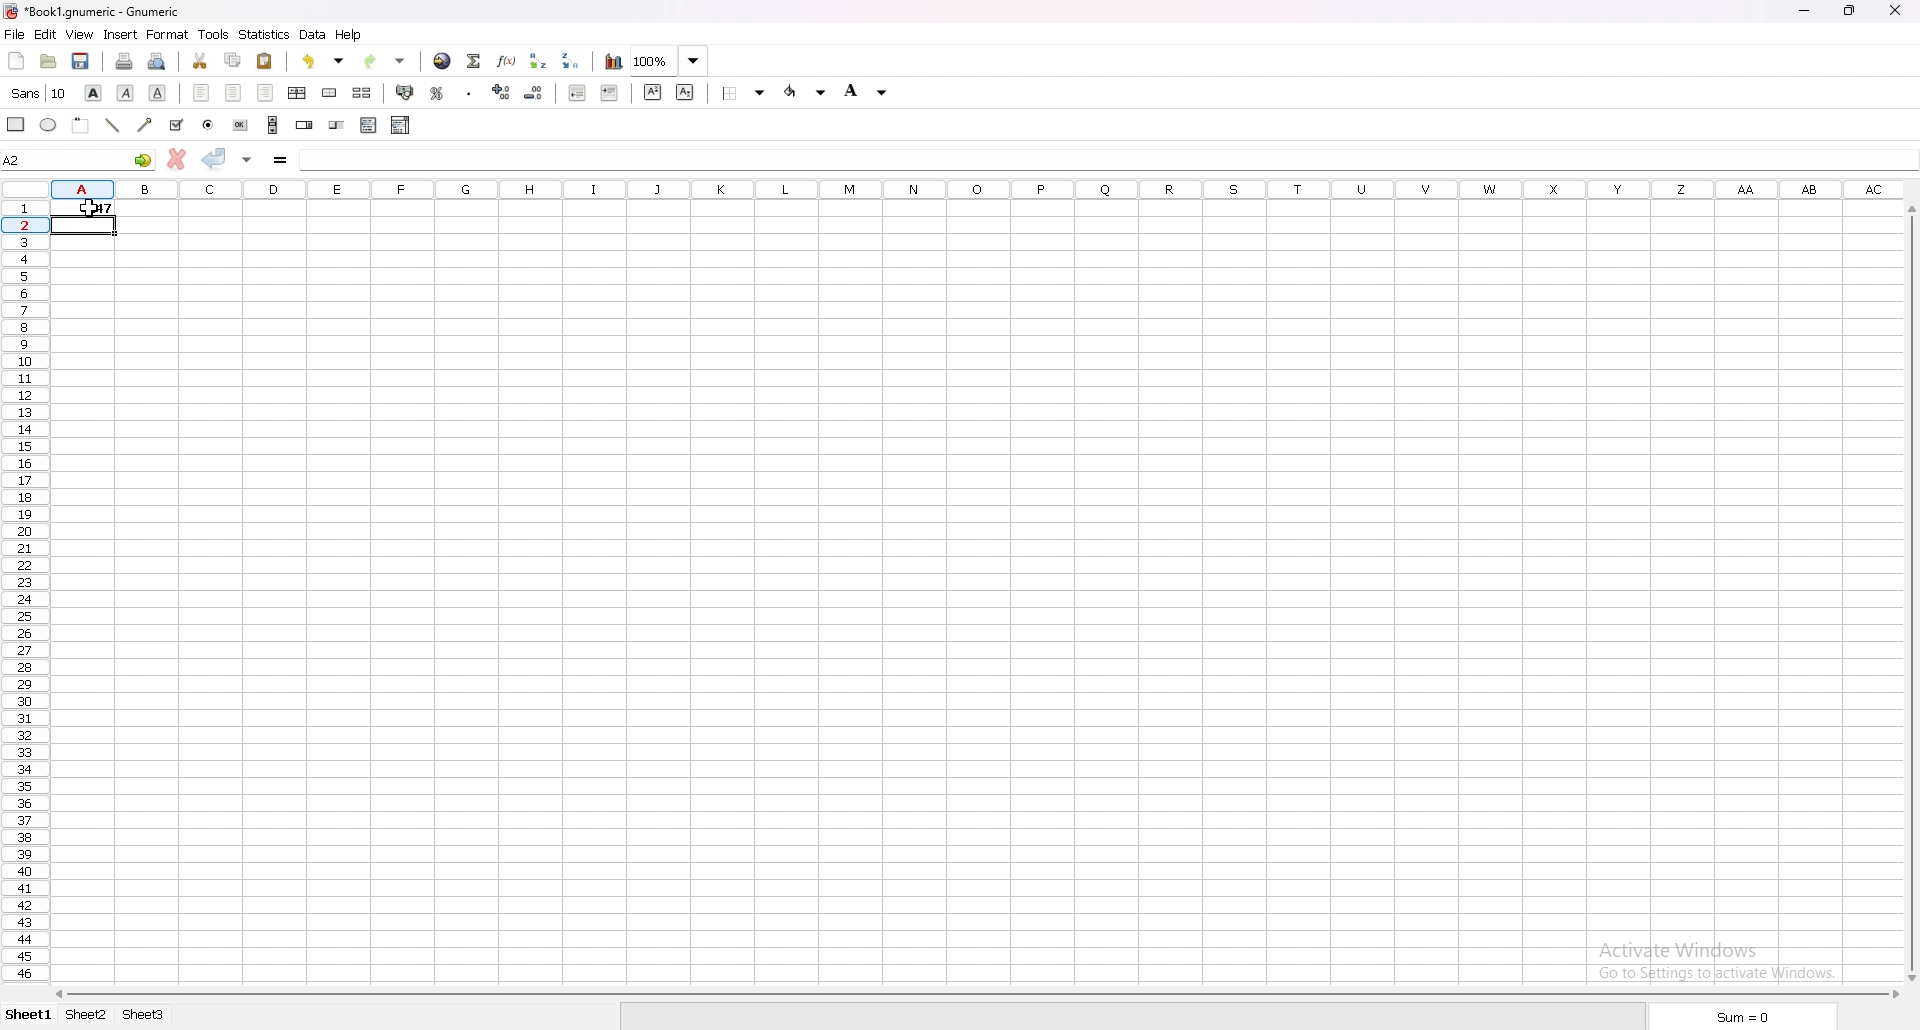  What do you see at coordinates (90, 208) in the screenshot?
I see `cursor` at bounding box center [90, 208].